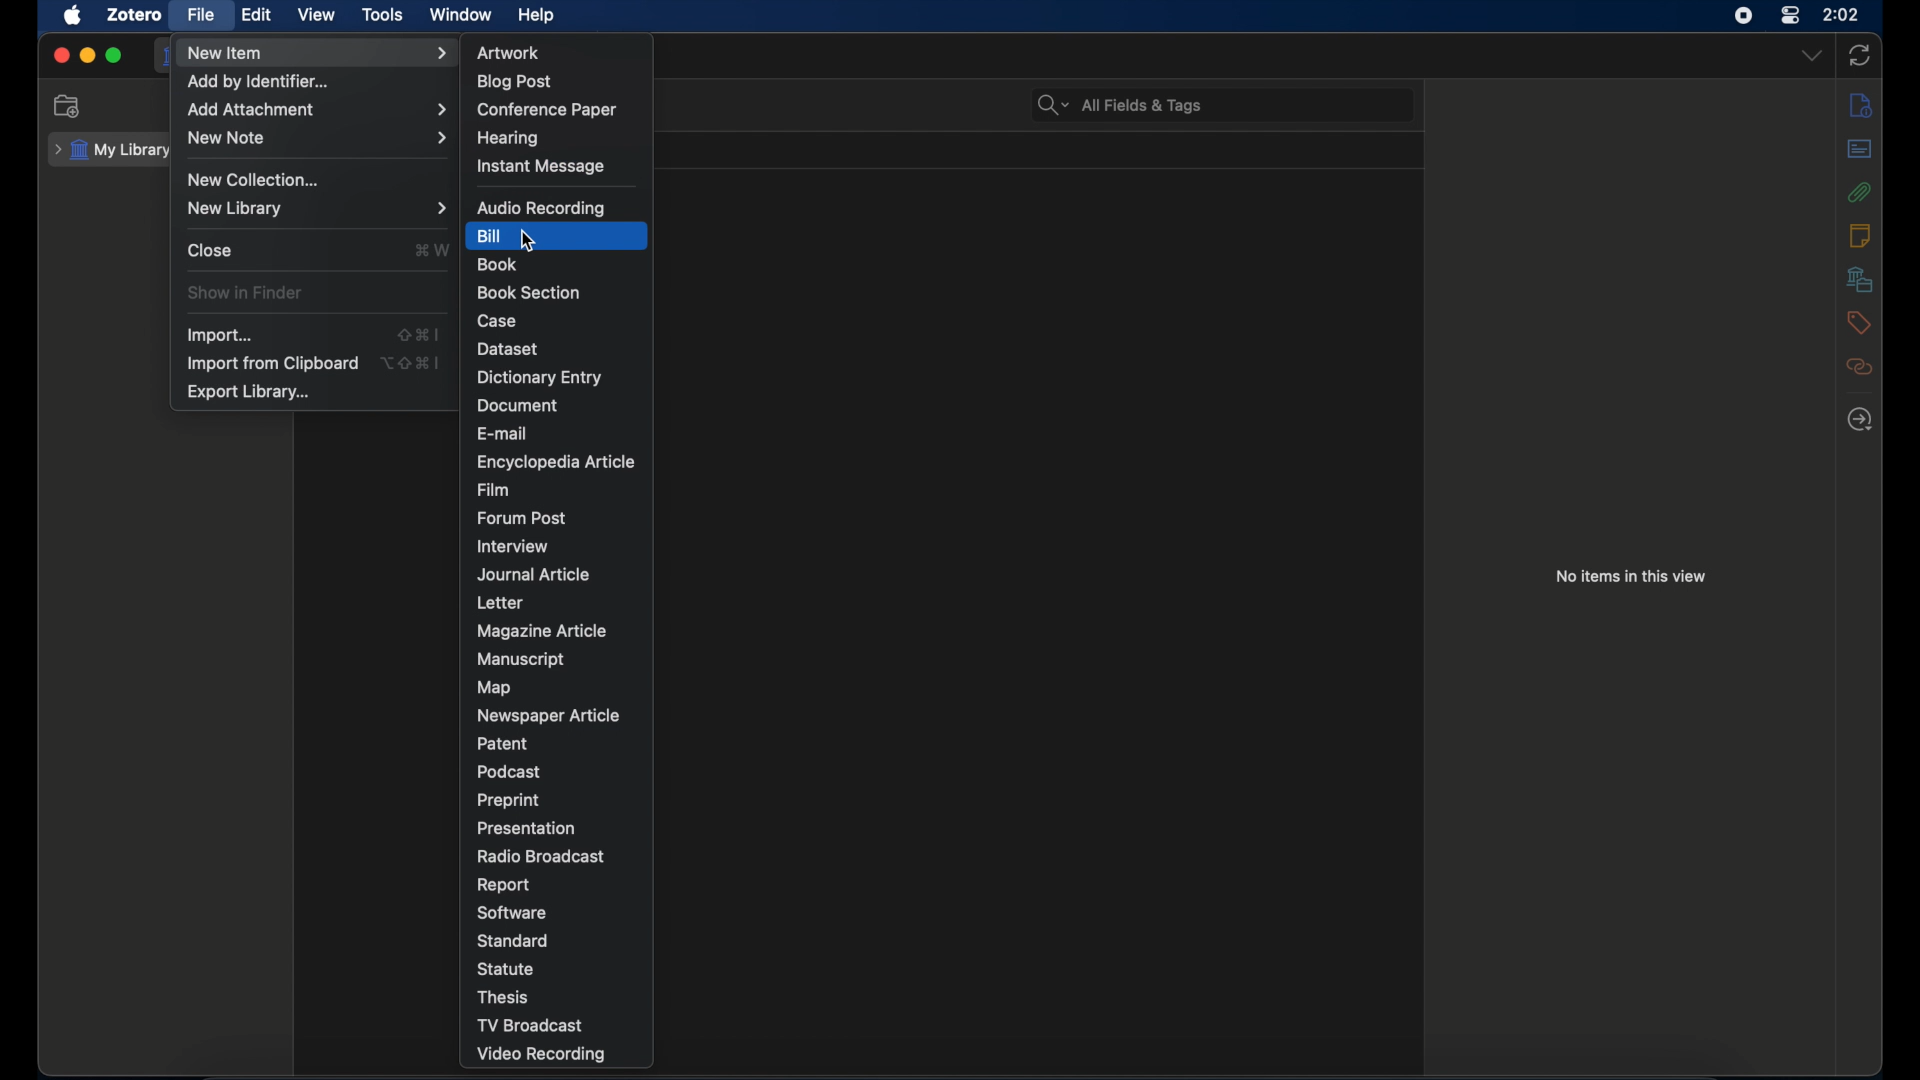 The width and height of the screenshot is (1920, 1080). I want to click on minimize, so click(89, 55).